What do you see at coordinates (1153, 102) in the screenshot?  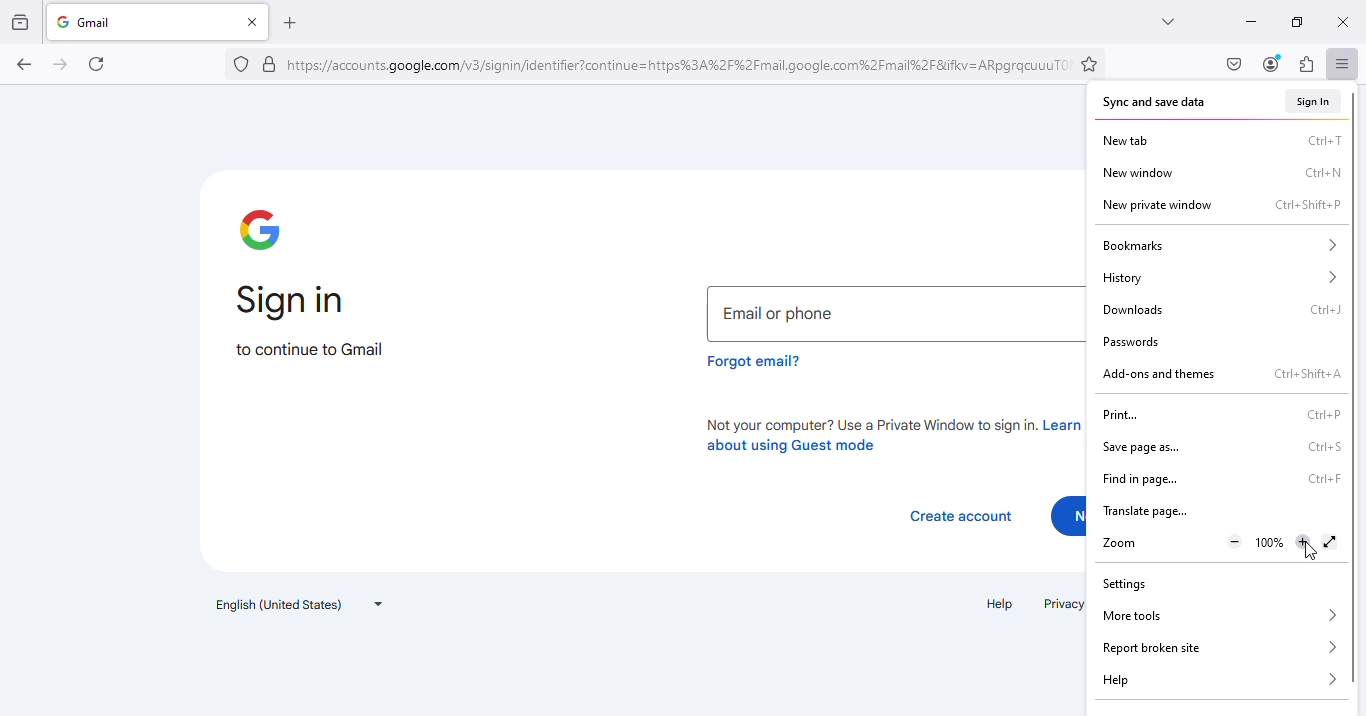 I see `sync and save data` at bounding box center [1153, 102].